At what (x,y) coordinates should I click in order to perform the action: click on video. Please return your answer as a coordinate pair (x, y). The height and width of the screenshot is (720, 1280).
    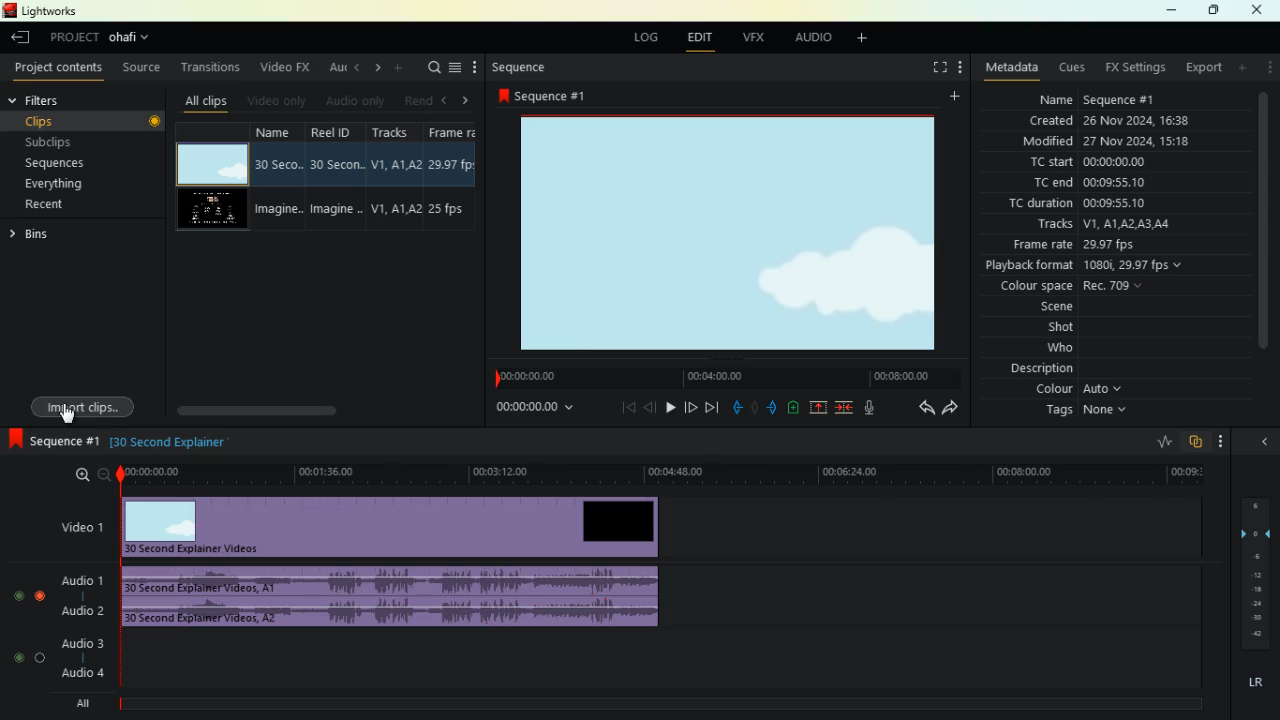
    Looking at the image, I should click on (398, 527).